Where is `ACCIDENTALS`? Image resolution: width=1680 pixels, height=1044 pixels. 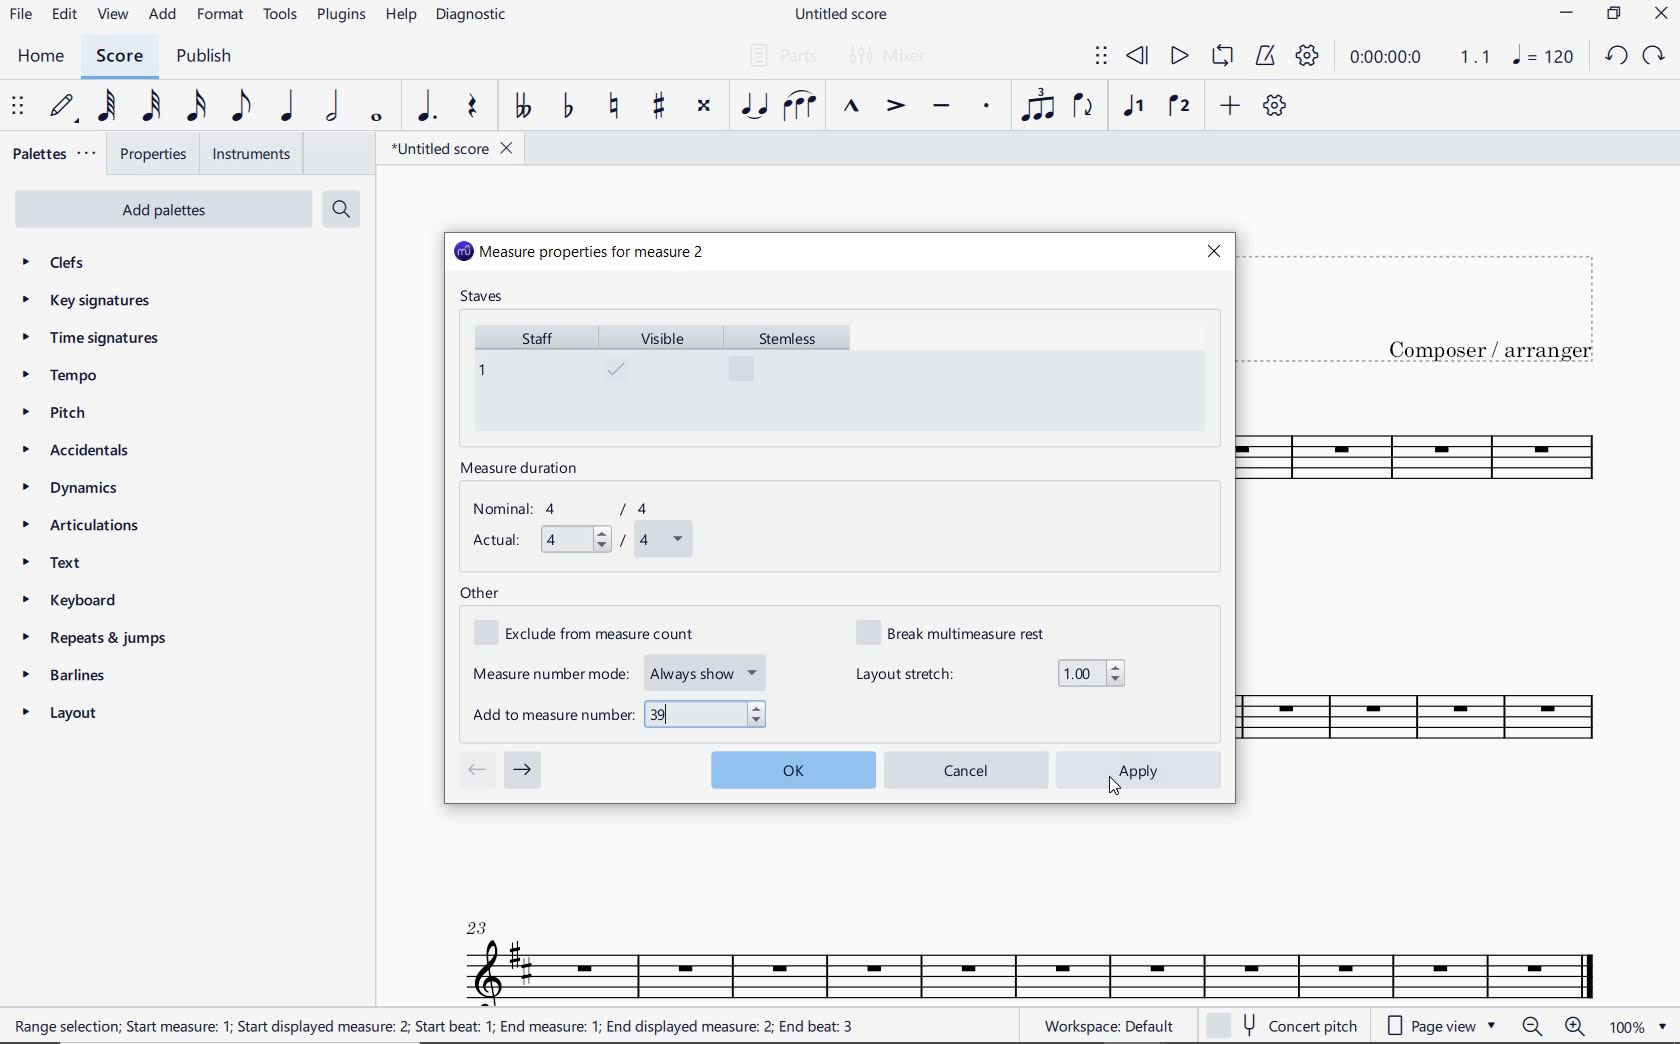 ACCIDENTALS is located at coordinates (85, 450).